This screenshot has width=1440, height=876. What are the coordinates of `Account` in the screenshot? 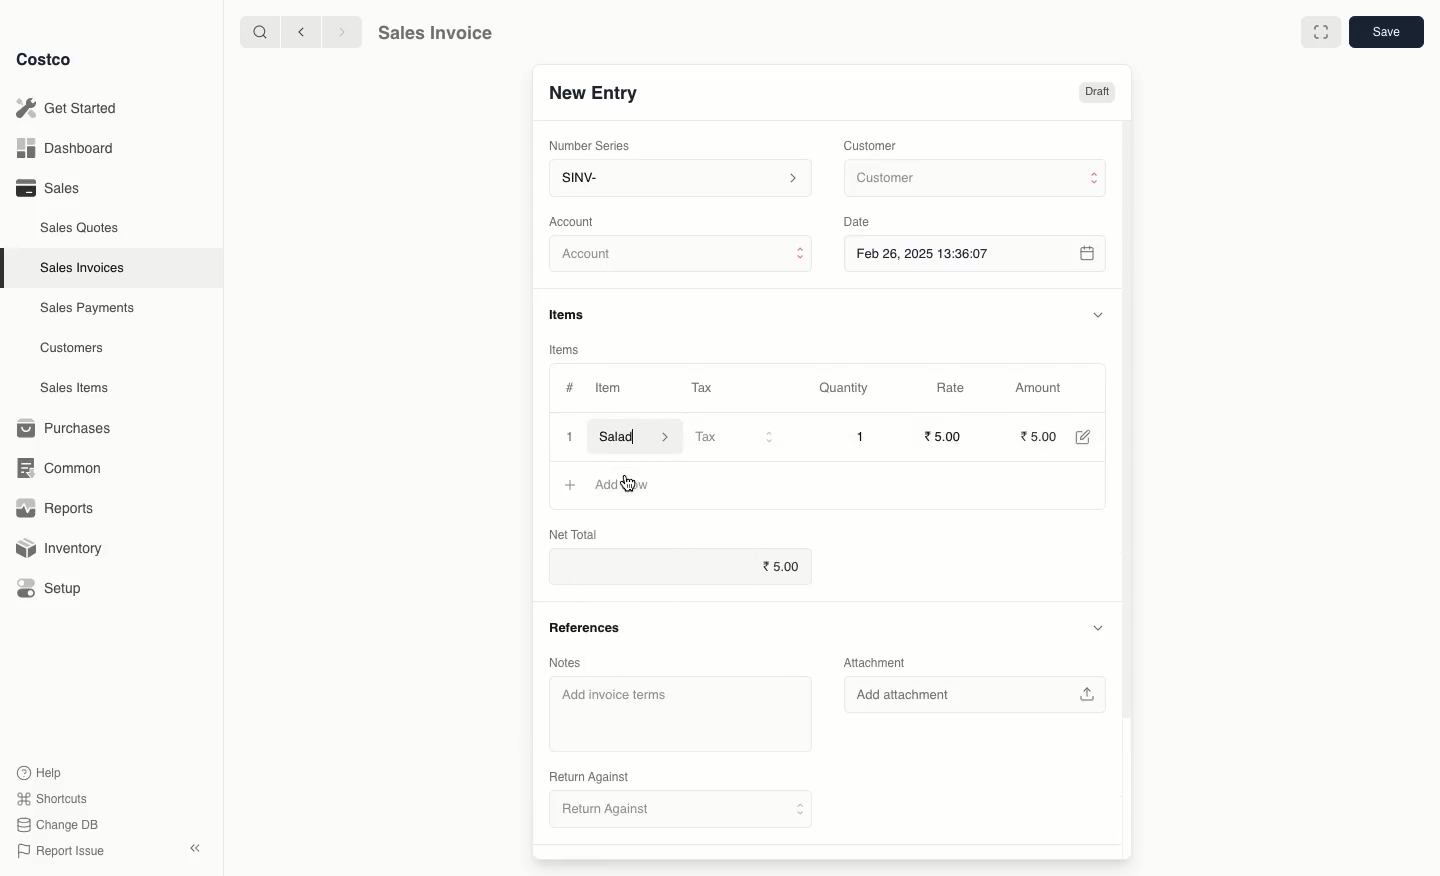 It's located at (682, 257).